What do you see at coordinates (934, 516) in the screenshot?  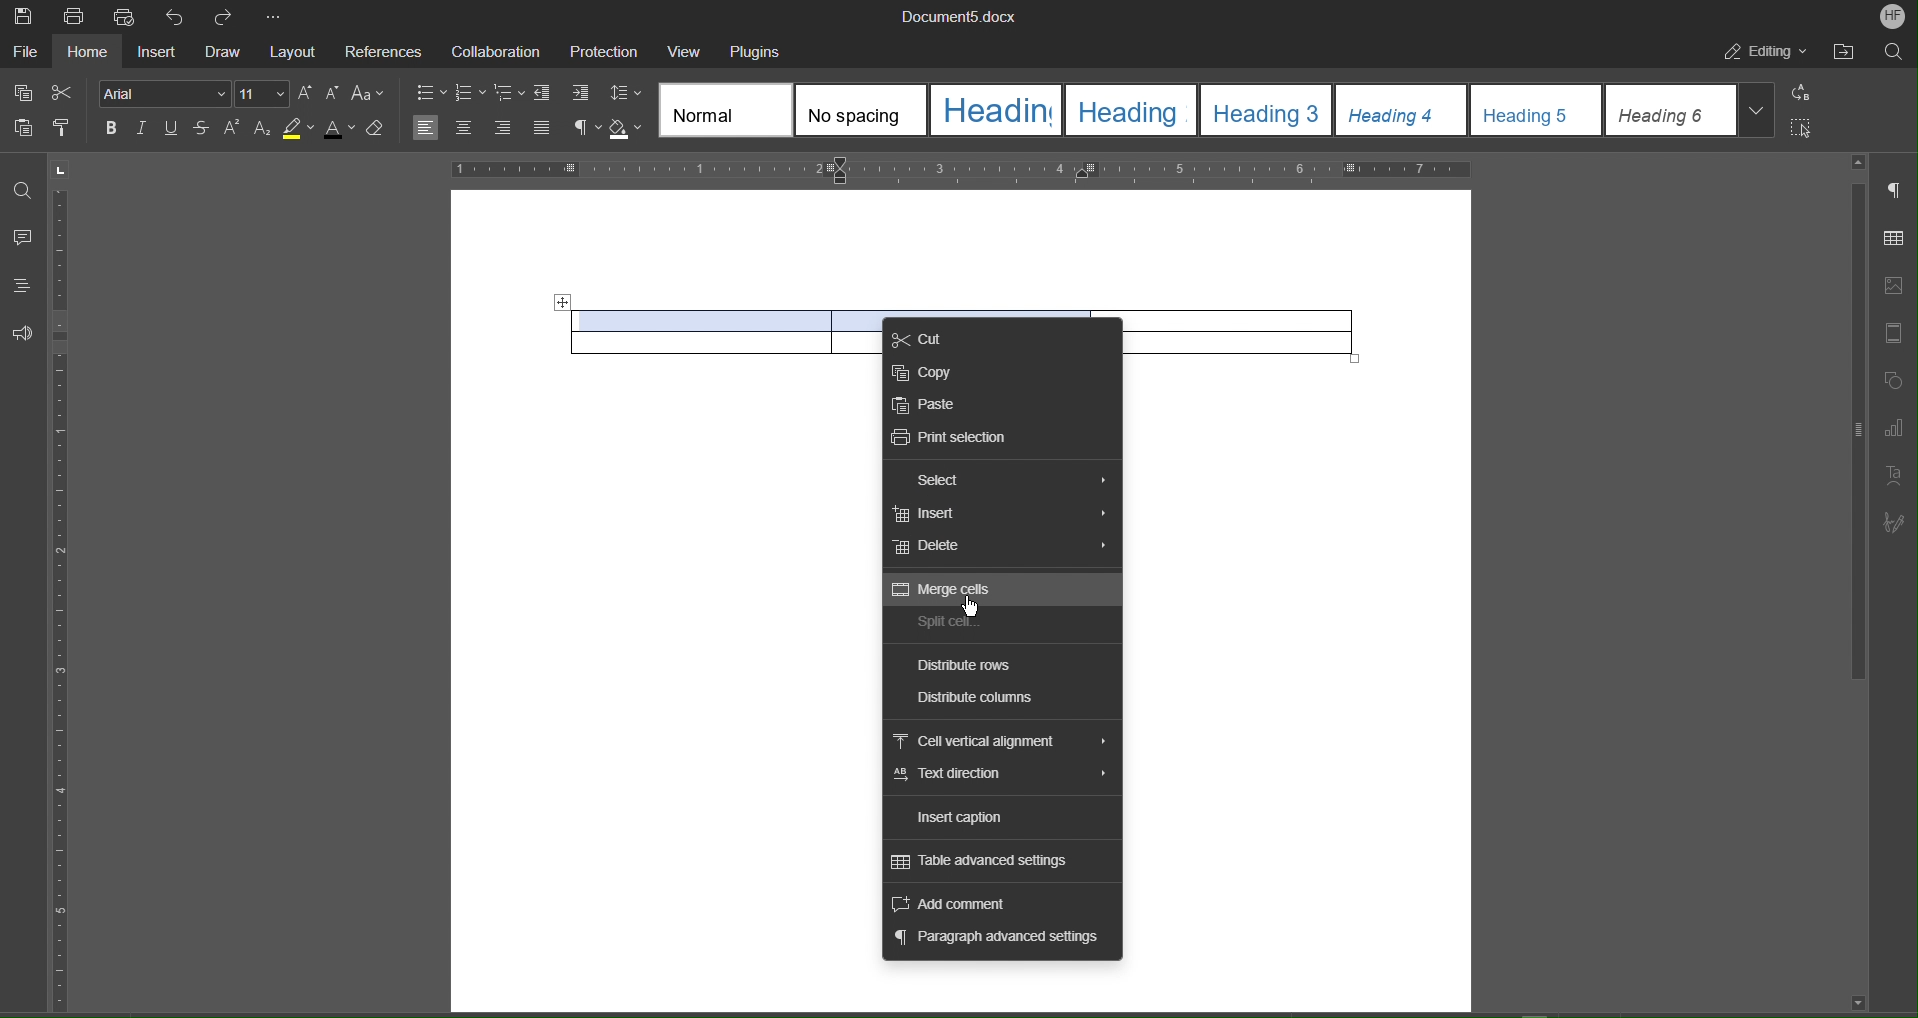 I see `Insert` at bounding box center [934, 516].